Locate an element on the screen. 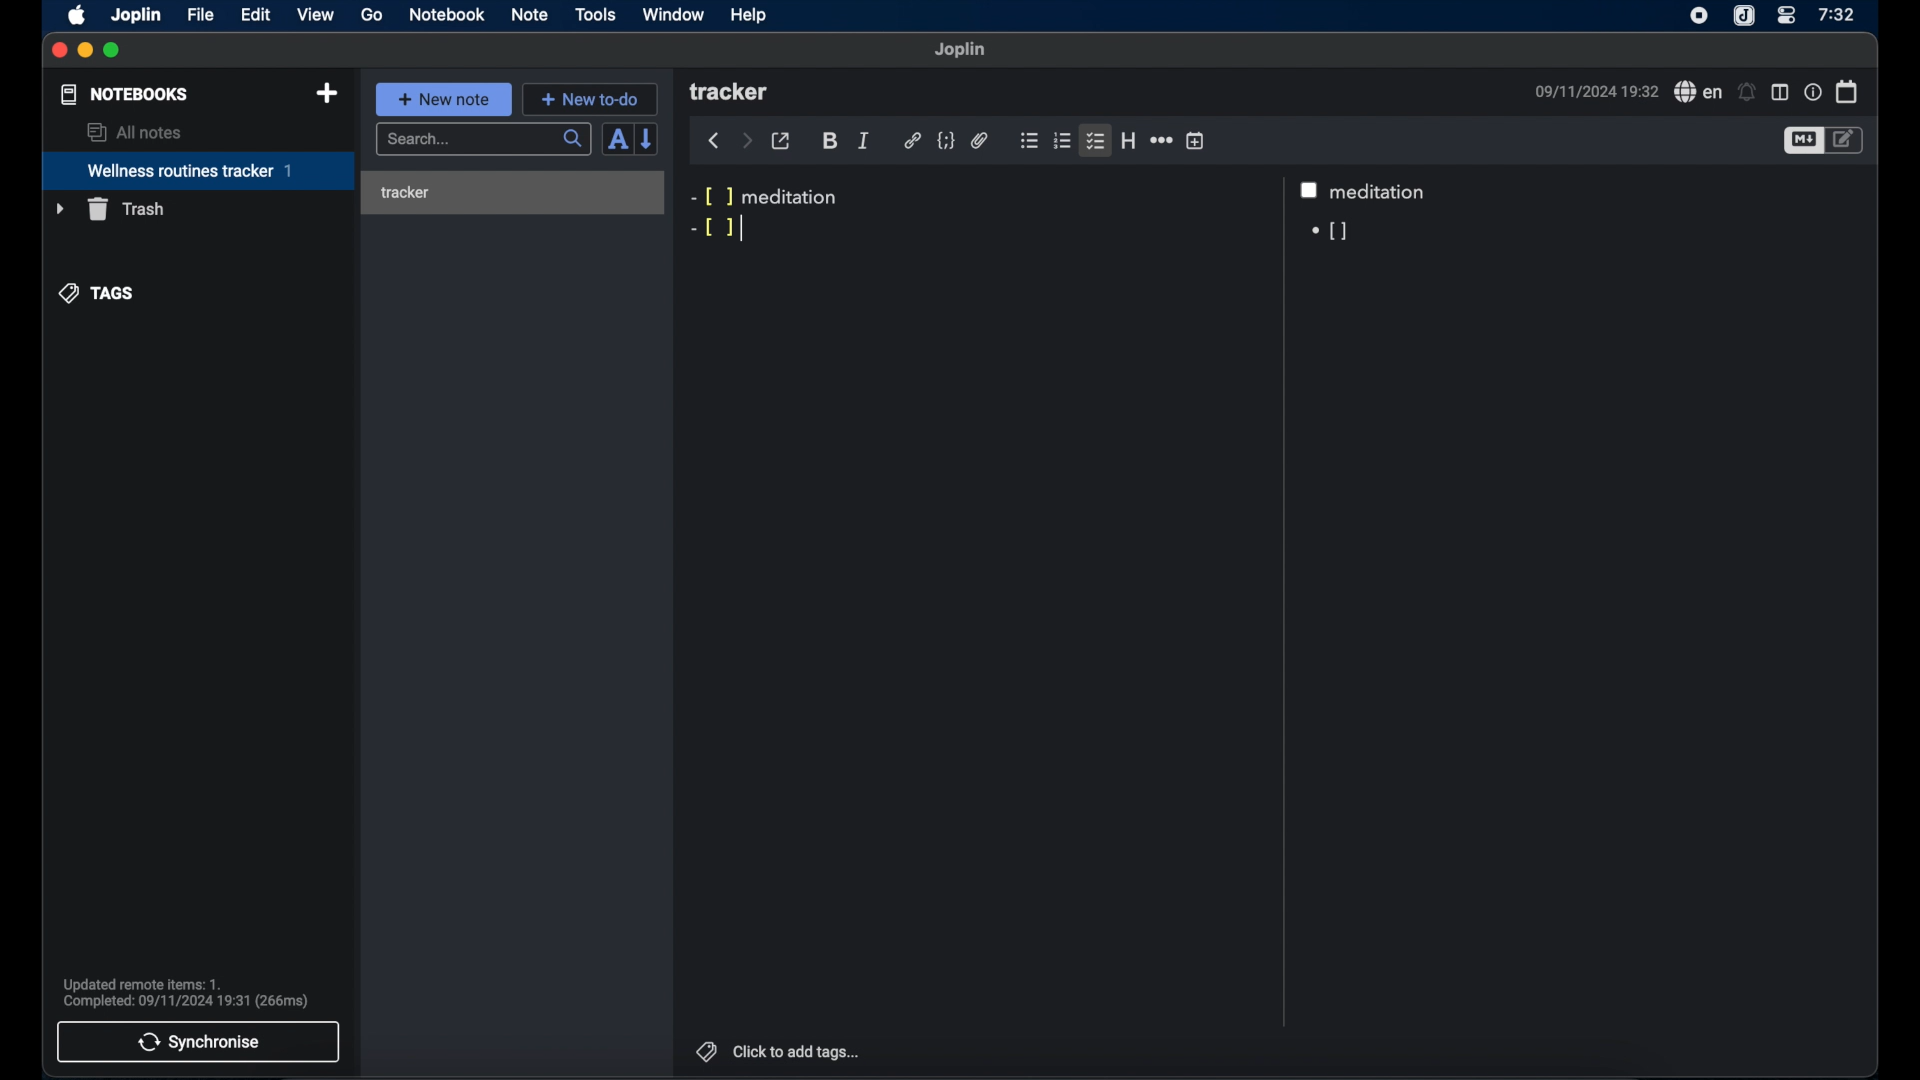 The width and height of the screenshot is (1920, 1080). edit is located at coordinates (255, 15).